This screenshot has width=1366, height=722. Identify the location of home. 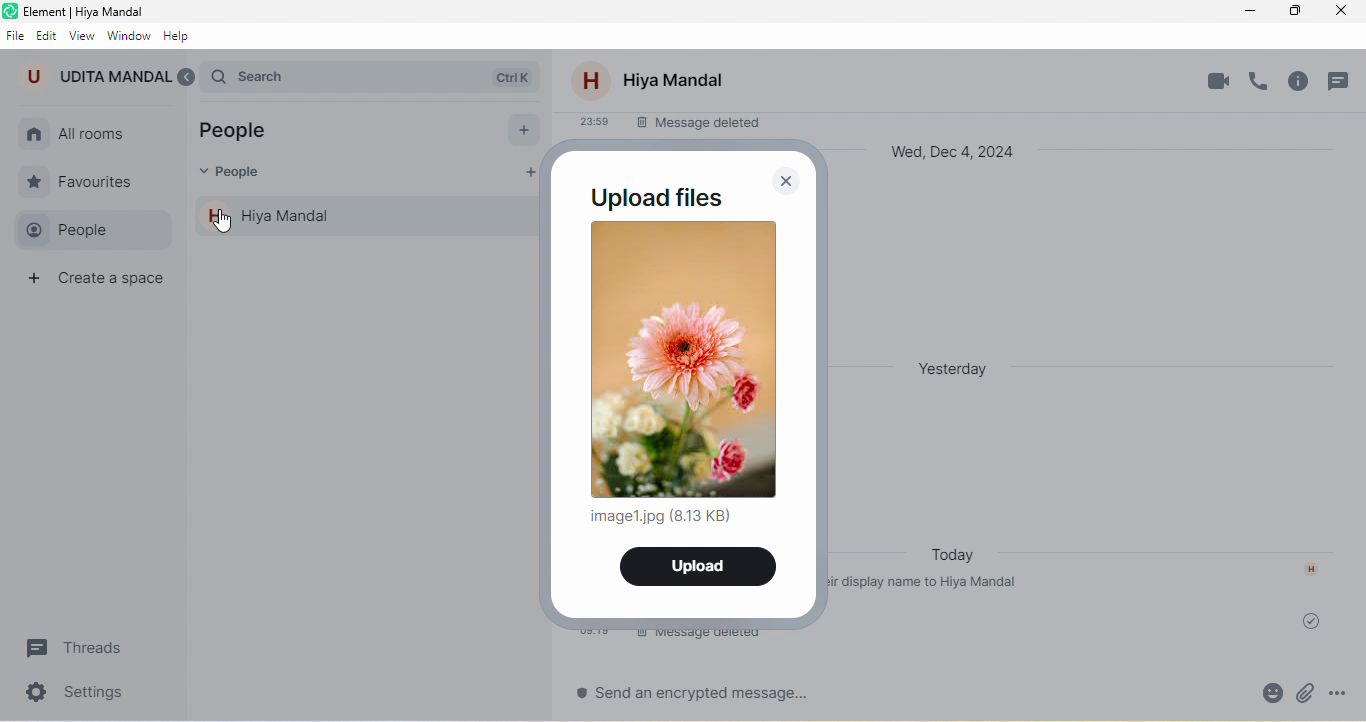
(35, 135).